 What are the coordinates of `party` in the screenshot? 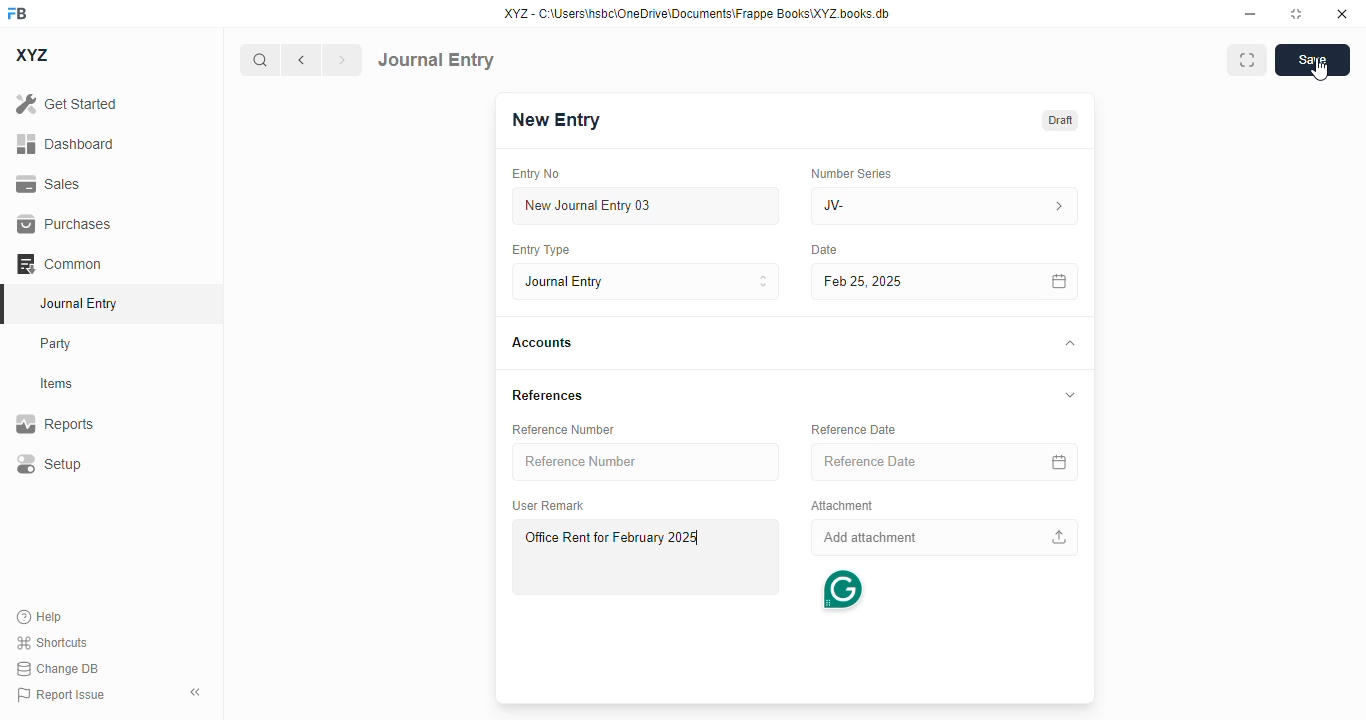 It's located at (56, 344).